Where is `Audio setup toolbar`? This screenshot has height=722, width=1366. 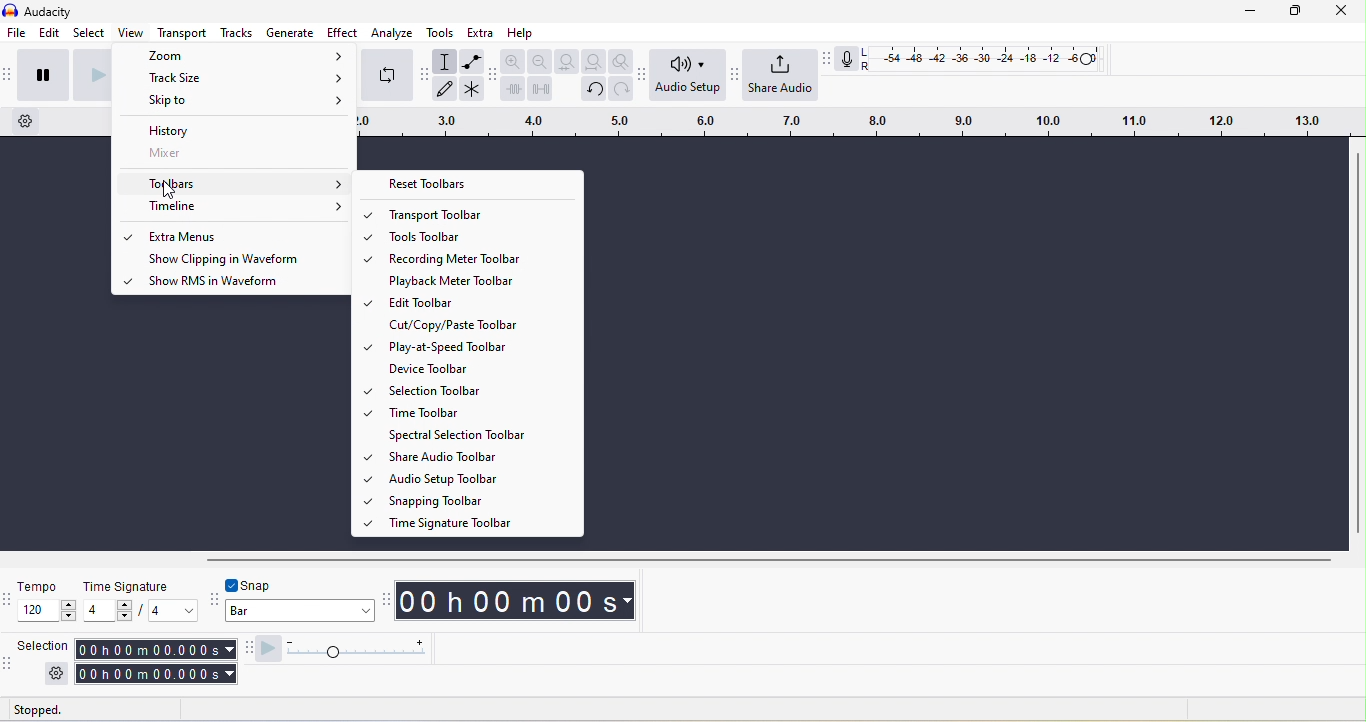 Audio setup toolbar is located at coordinates (479, 478).